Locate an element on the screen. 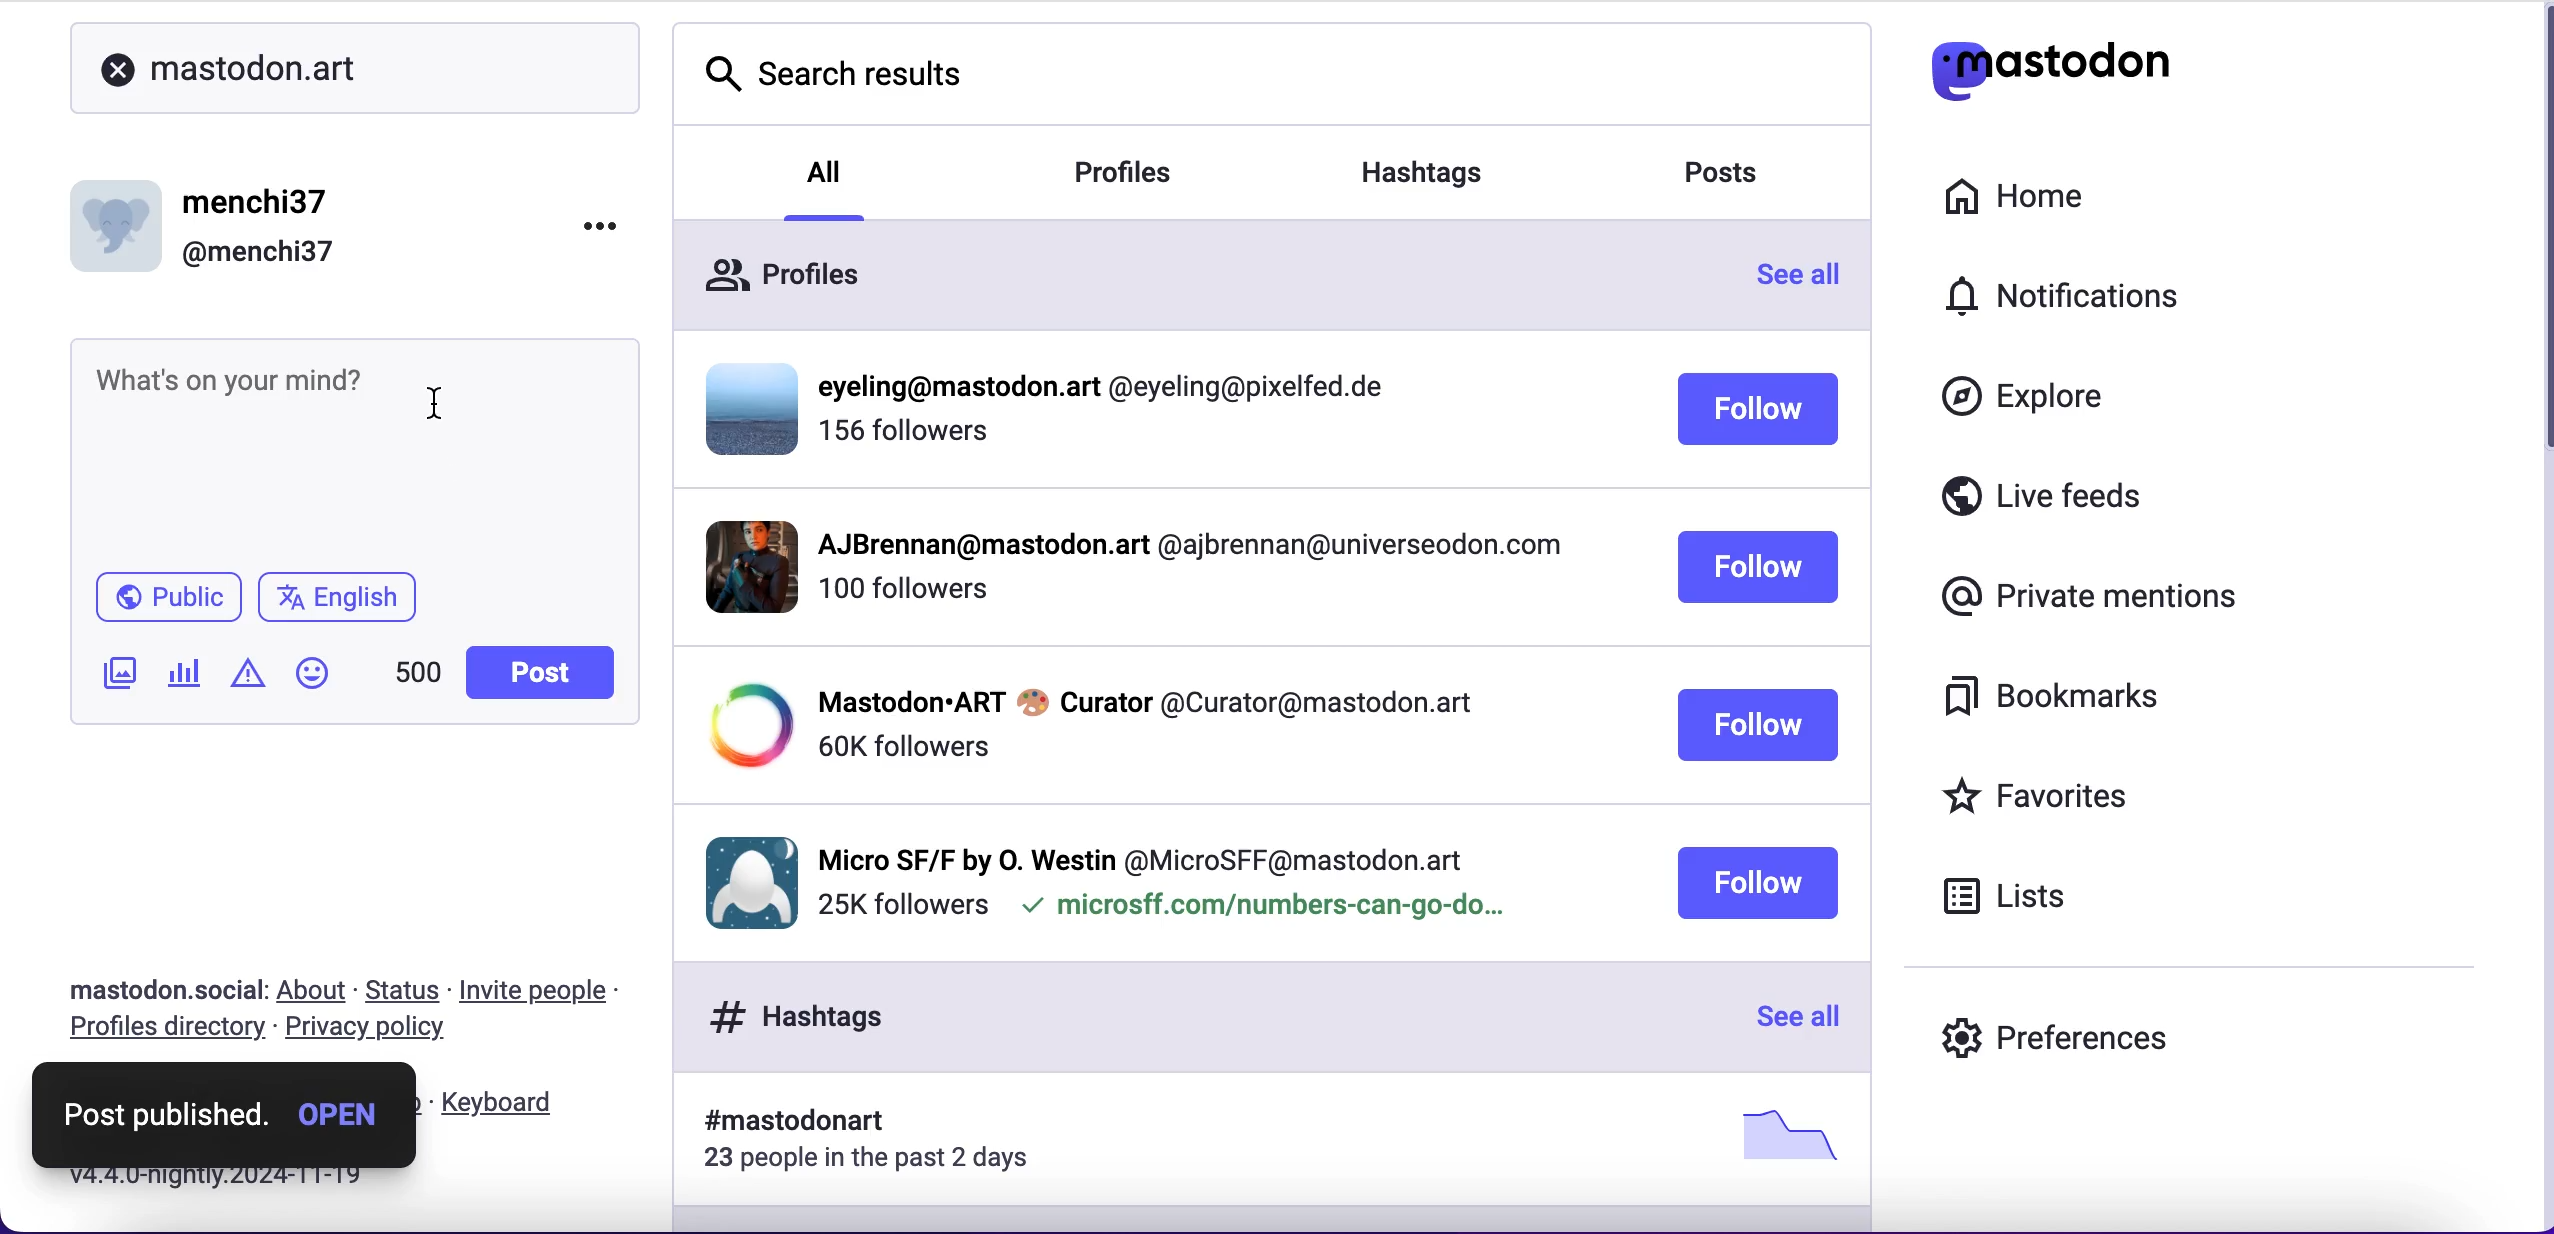 The image size is (2554, 1234). add poll is located at coordinates (185, 676).